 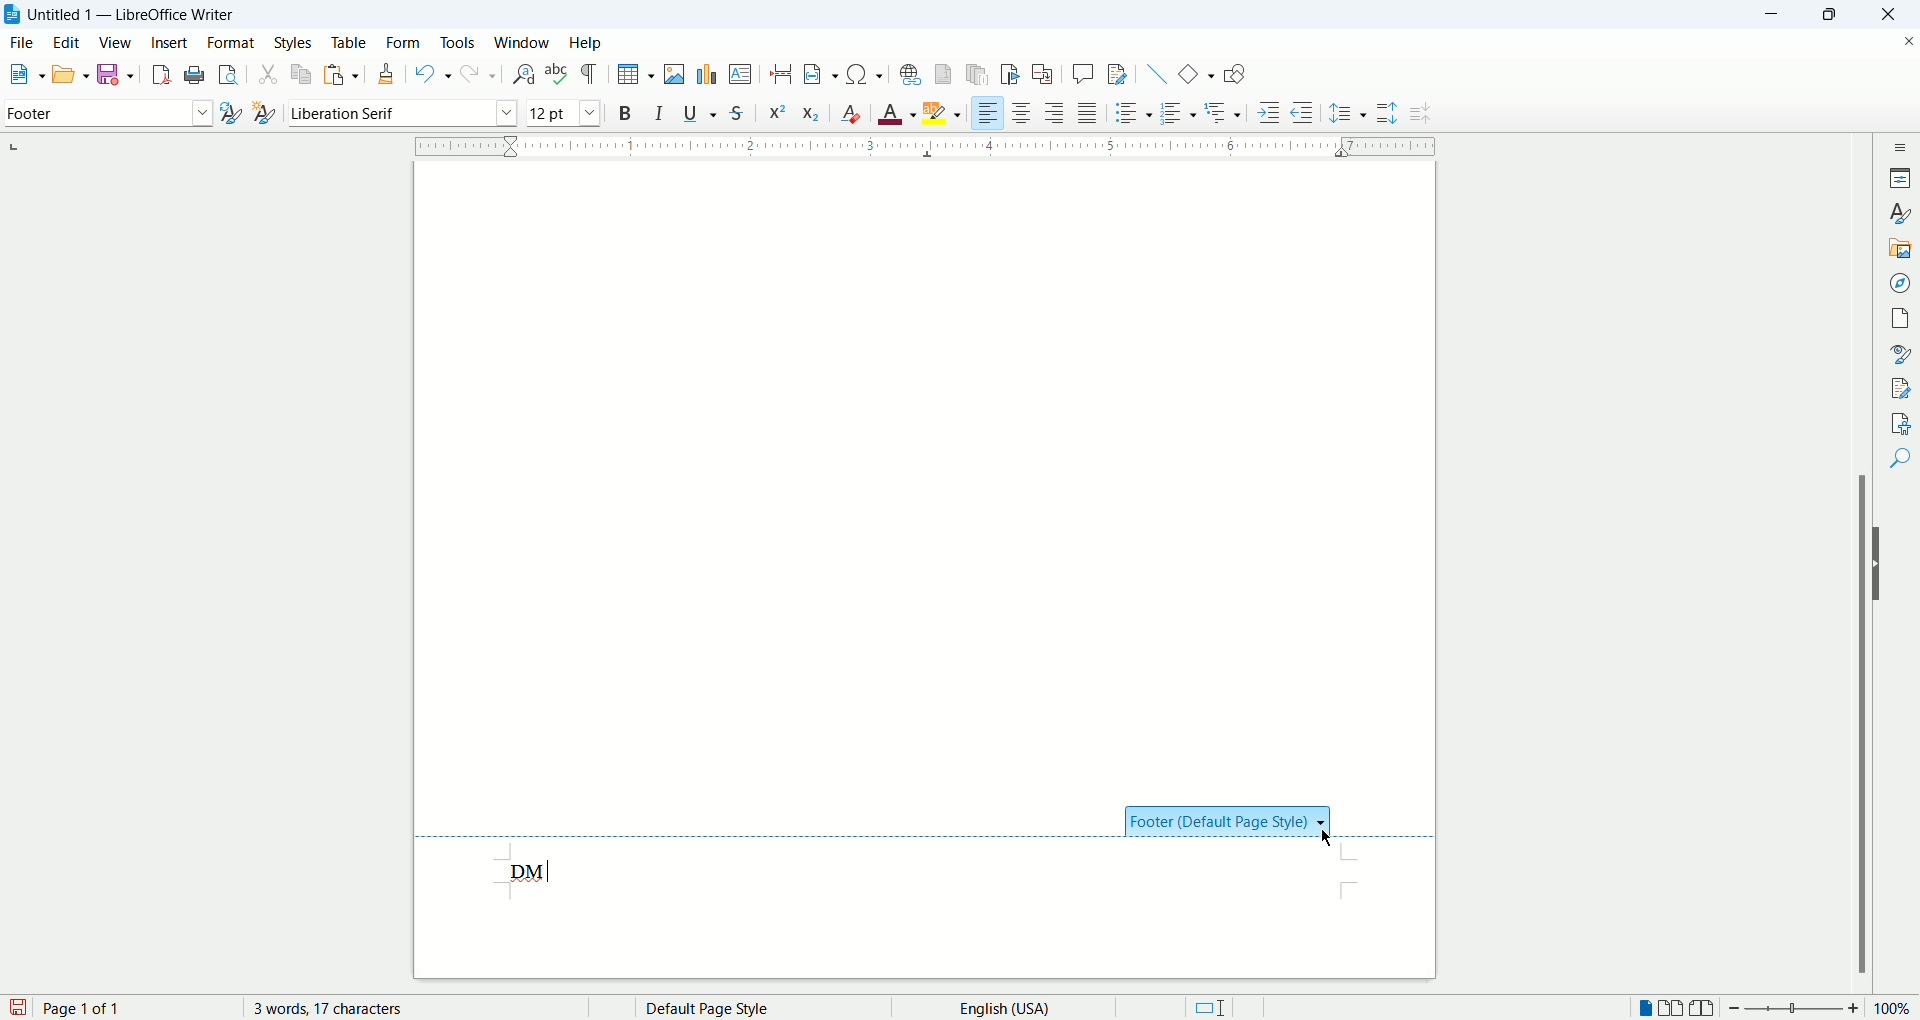 I want to click on page number, so click(x=135, y=1008).